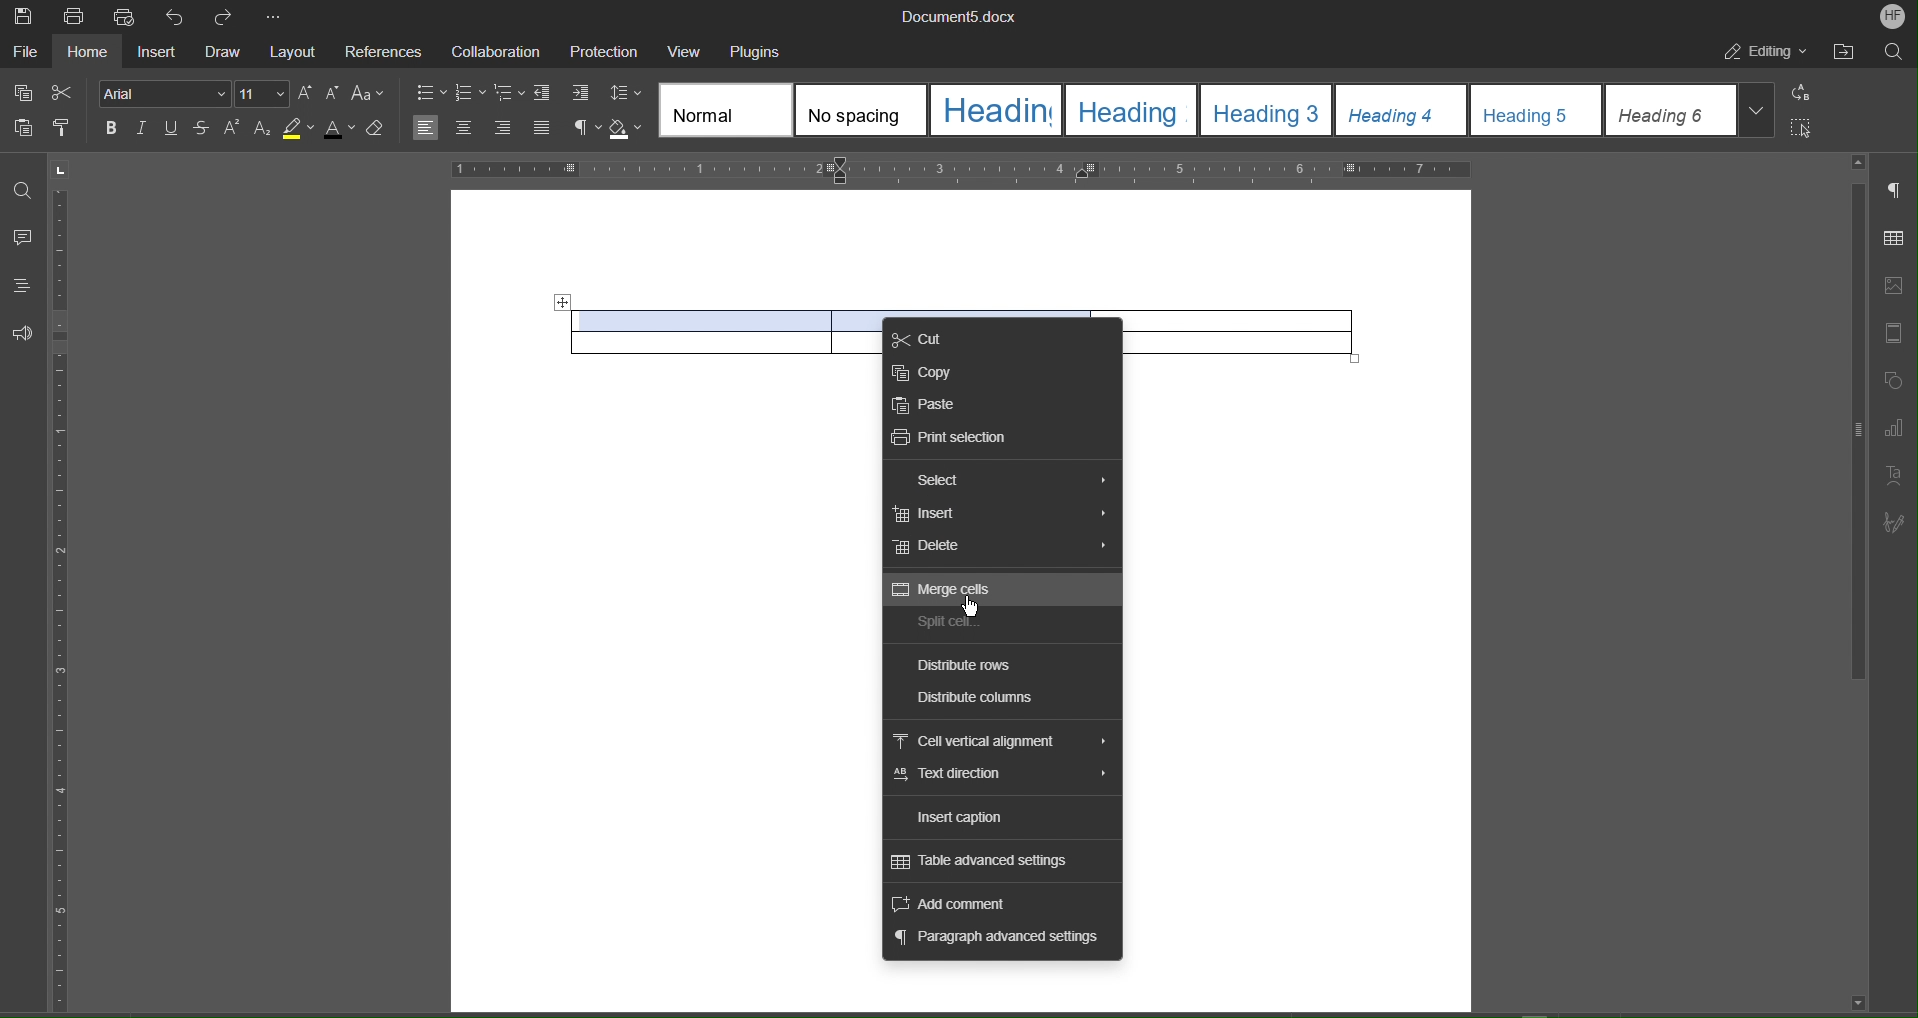  I want to click on Account, so click(1890, 17).